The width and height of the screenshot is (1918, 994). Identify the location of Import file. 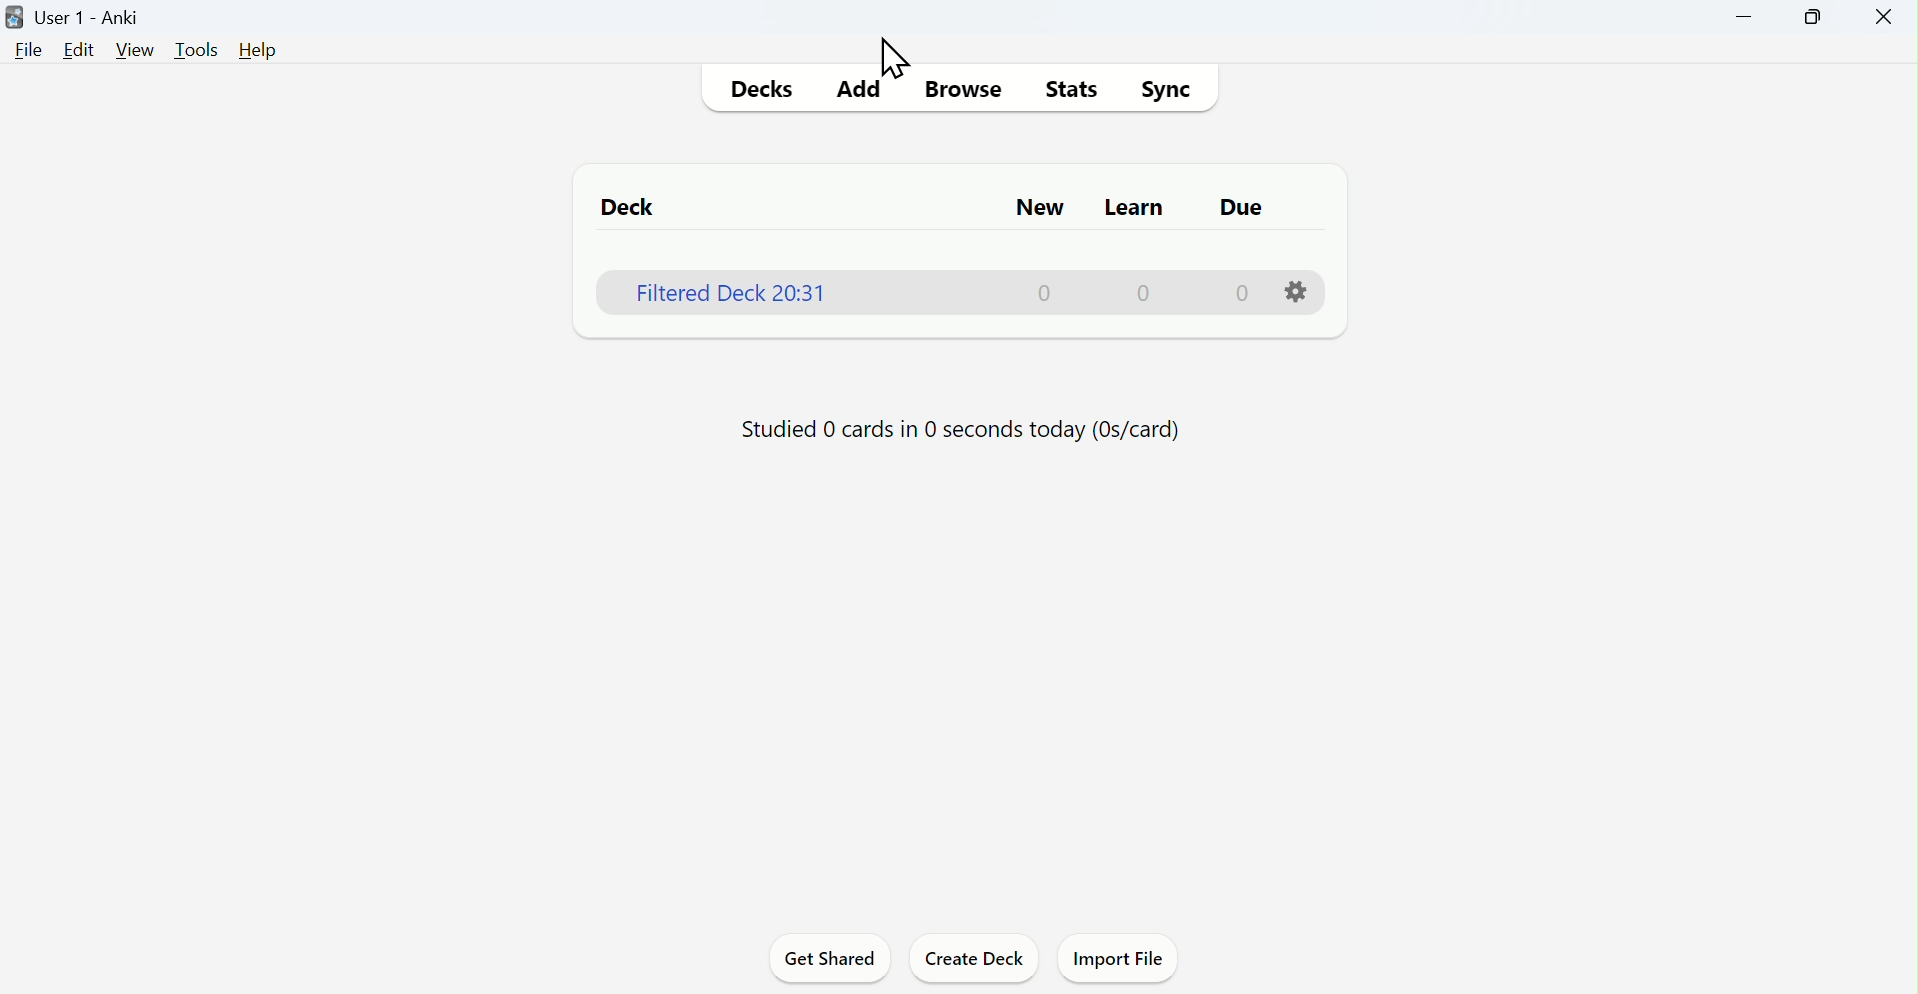
(1120, 958).